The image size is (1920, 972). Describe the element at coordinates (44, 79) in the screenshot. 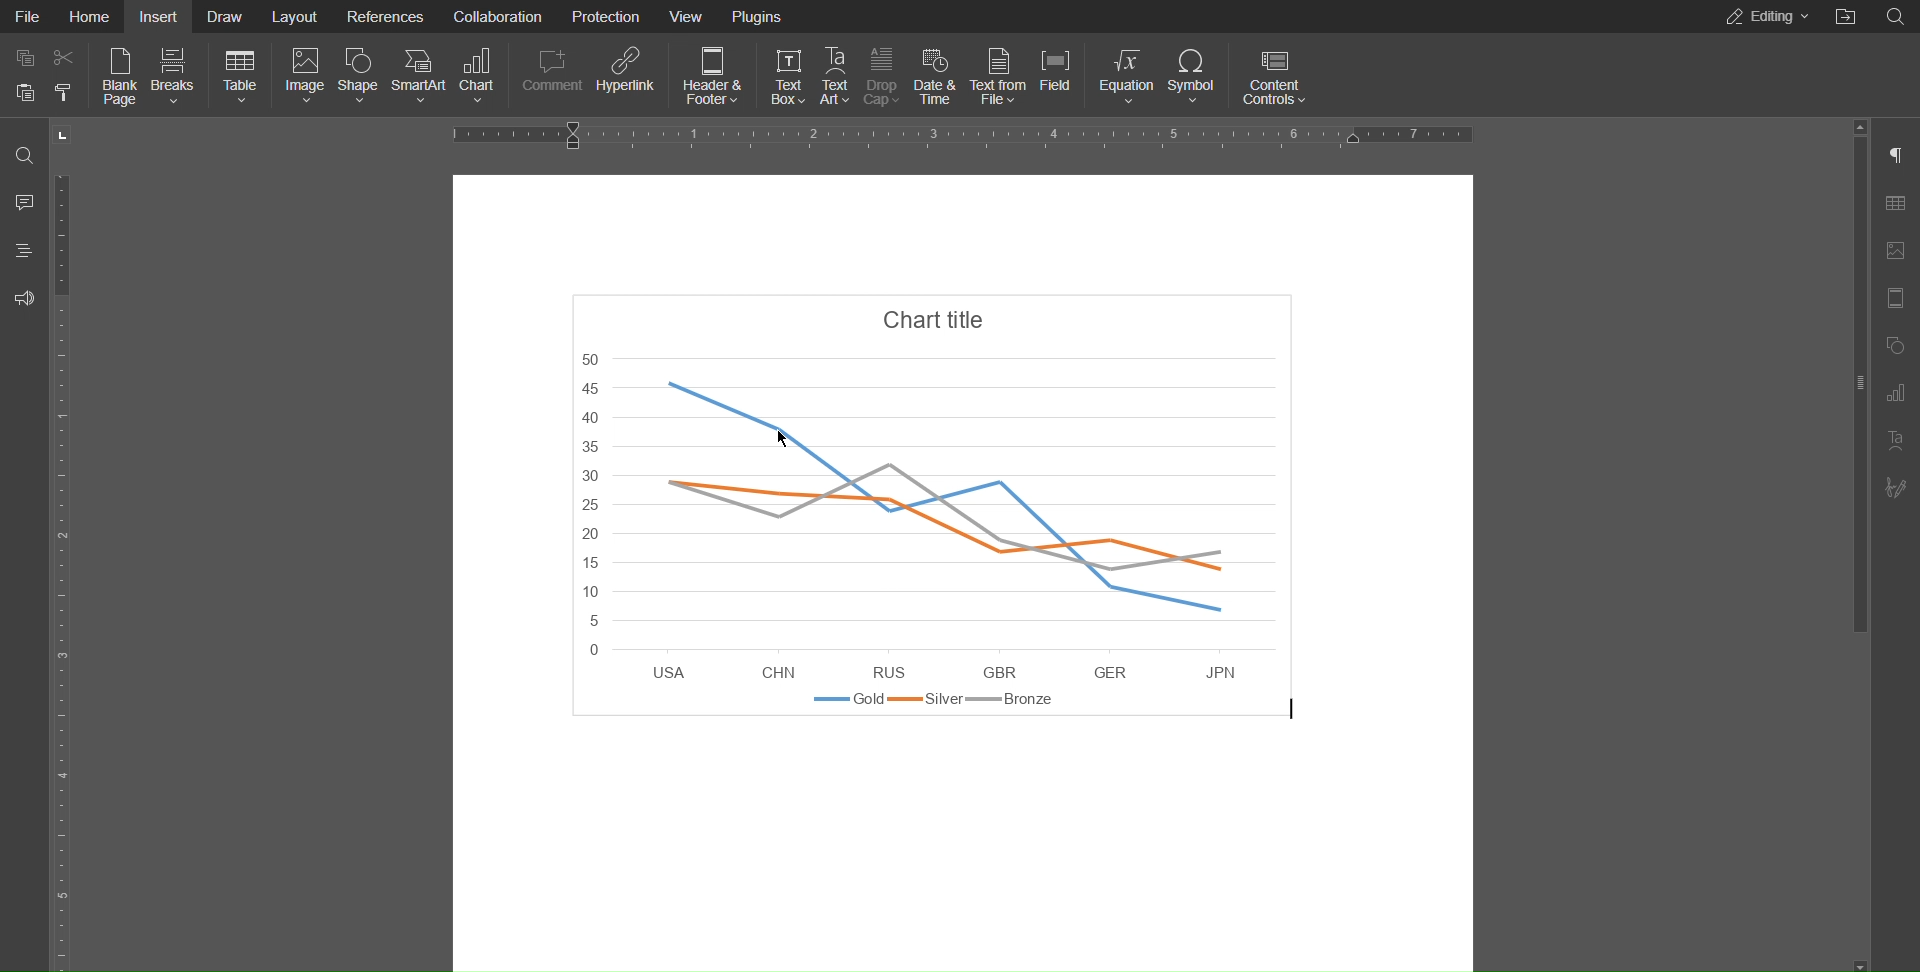

I see `Copy Paste Options` at that location.